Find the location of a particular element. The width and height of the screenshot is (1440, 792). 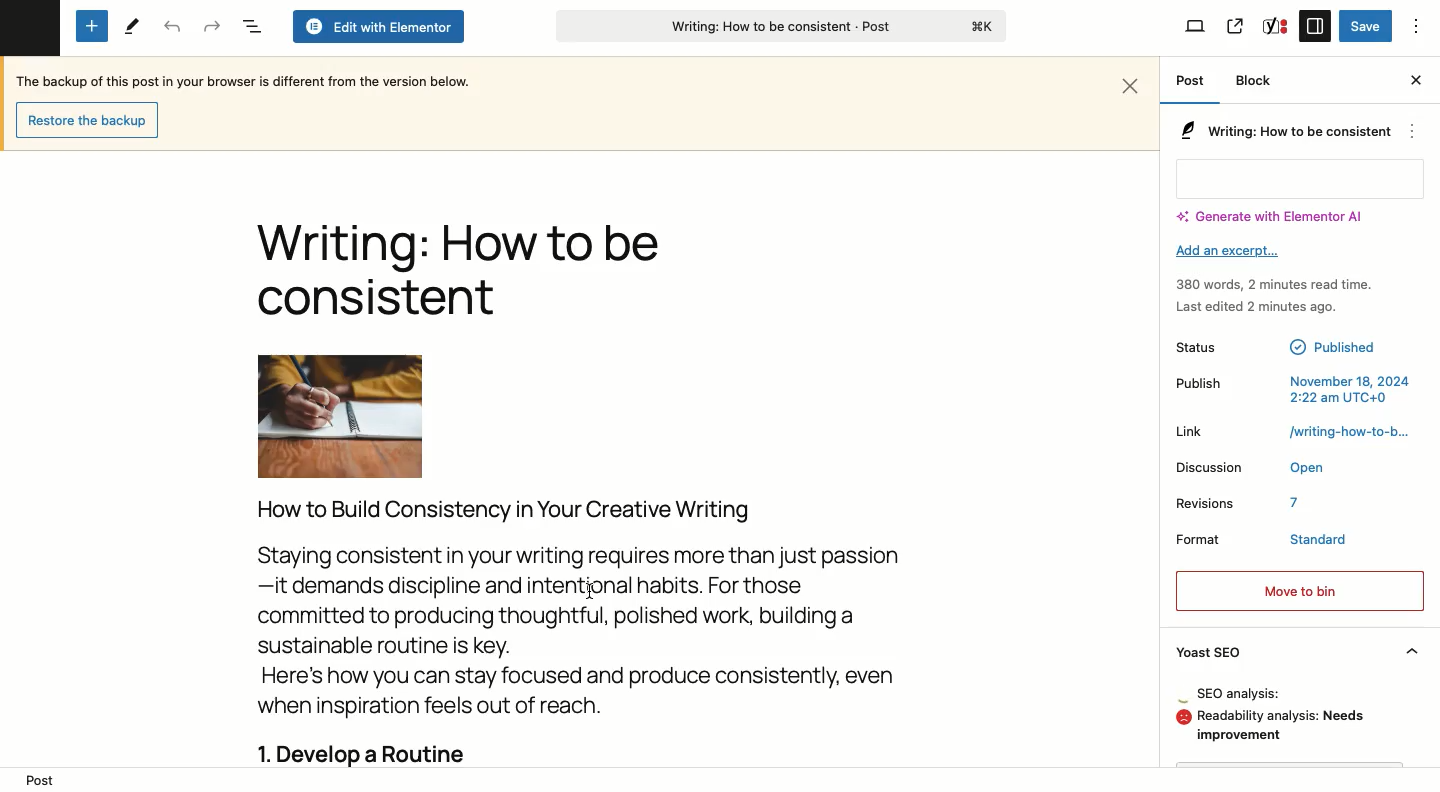

Format Standard is located at coordinates (1267, 540).